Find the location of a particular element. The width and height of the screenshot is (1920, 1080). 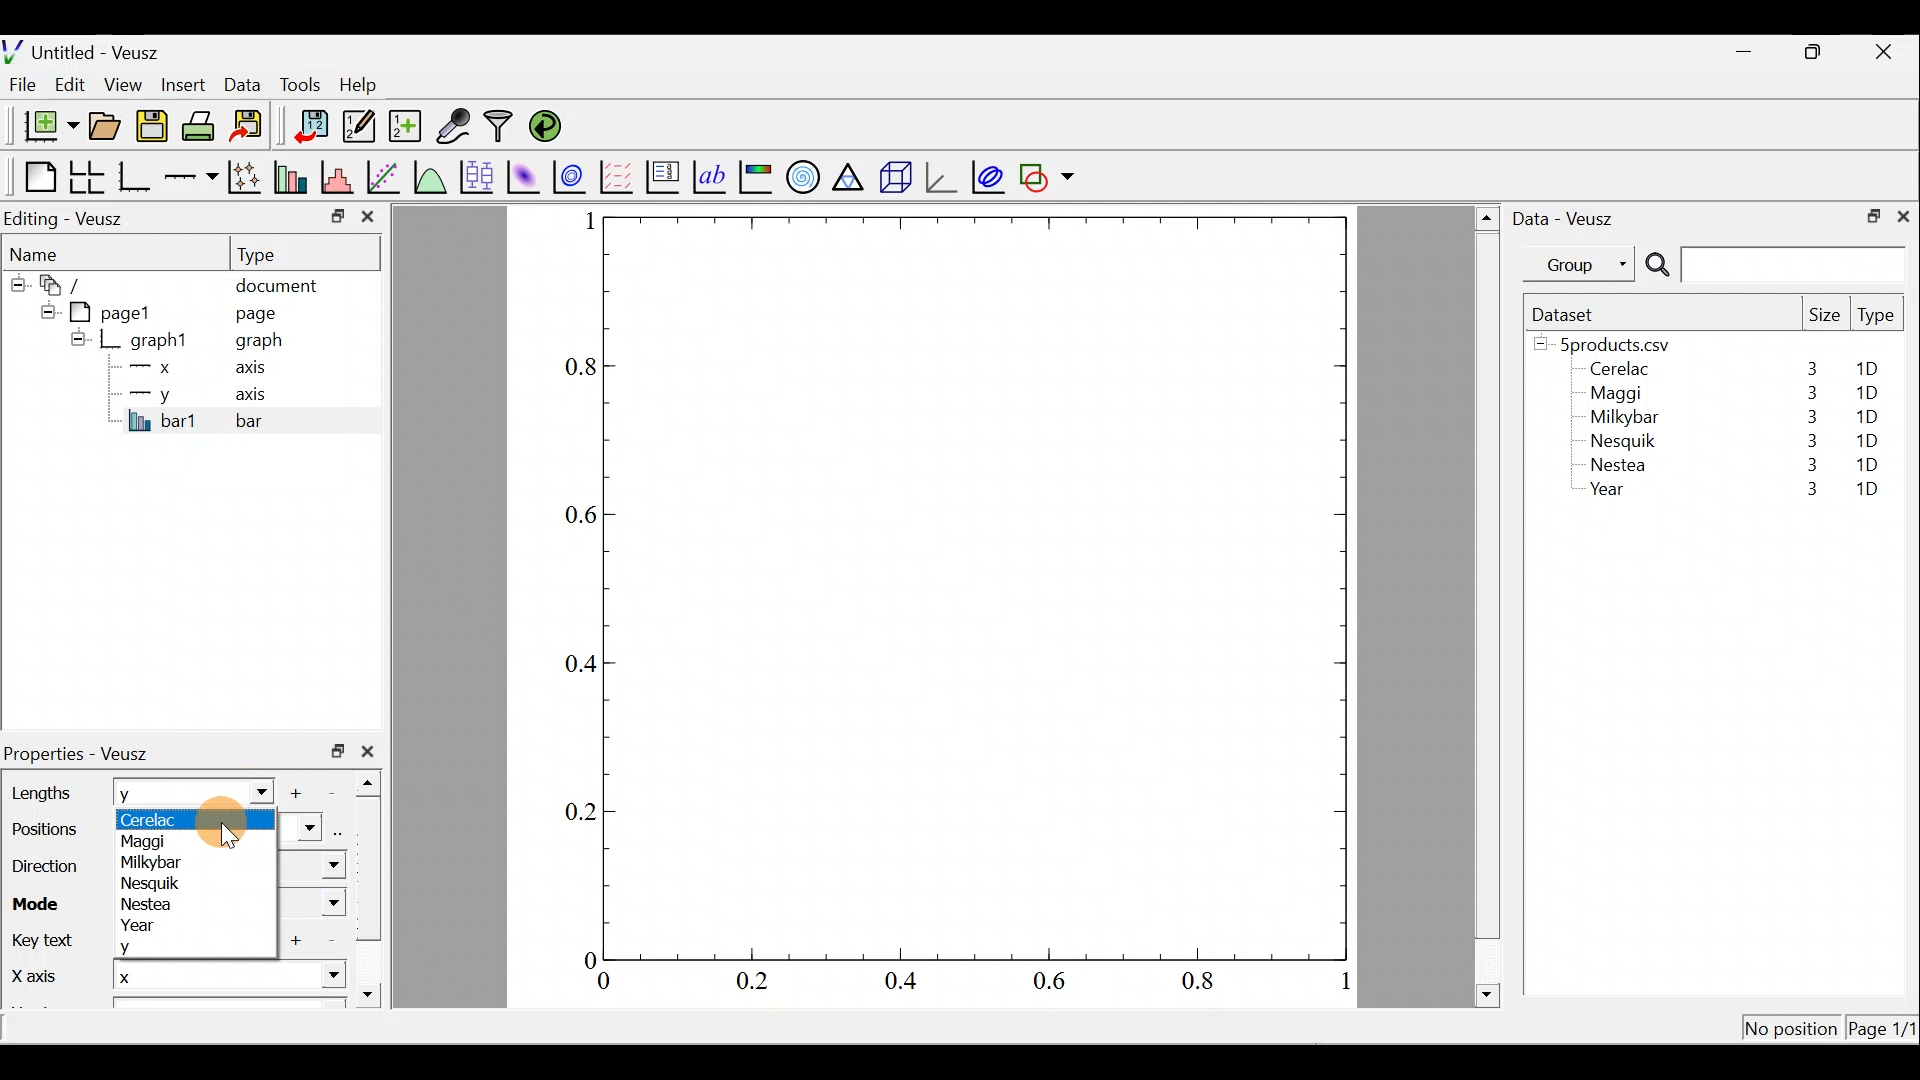

scroll bar is located at coordinates (374, 884).